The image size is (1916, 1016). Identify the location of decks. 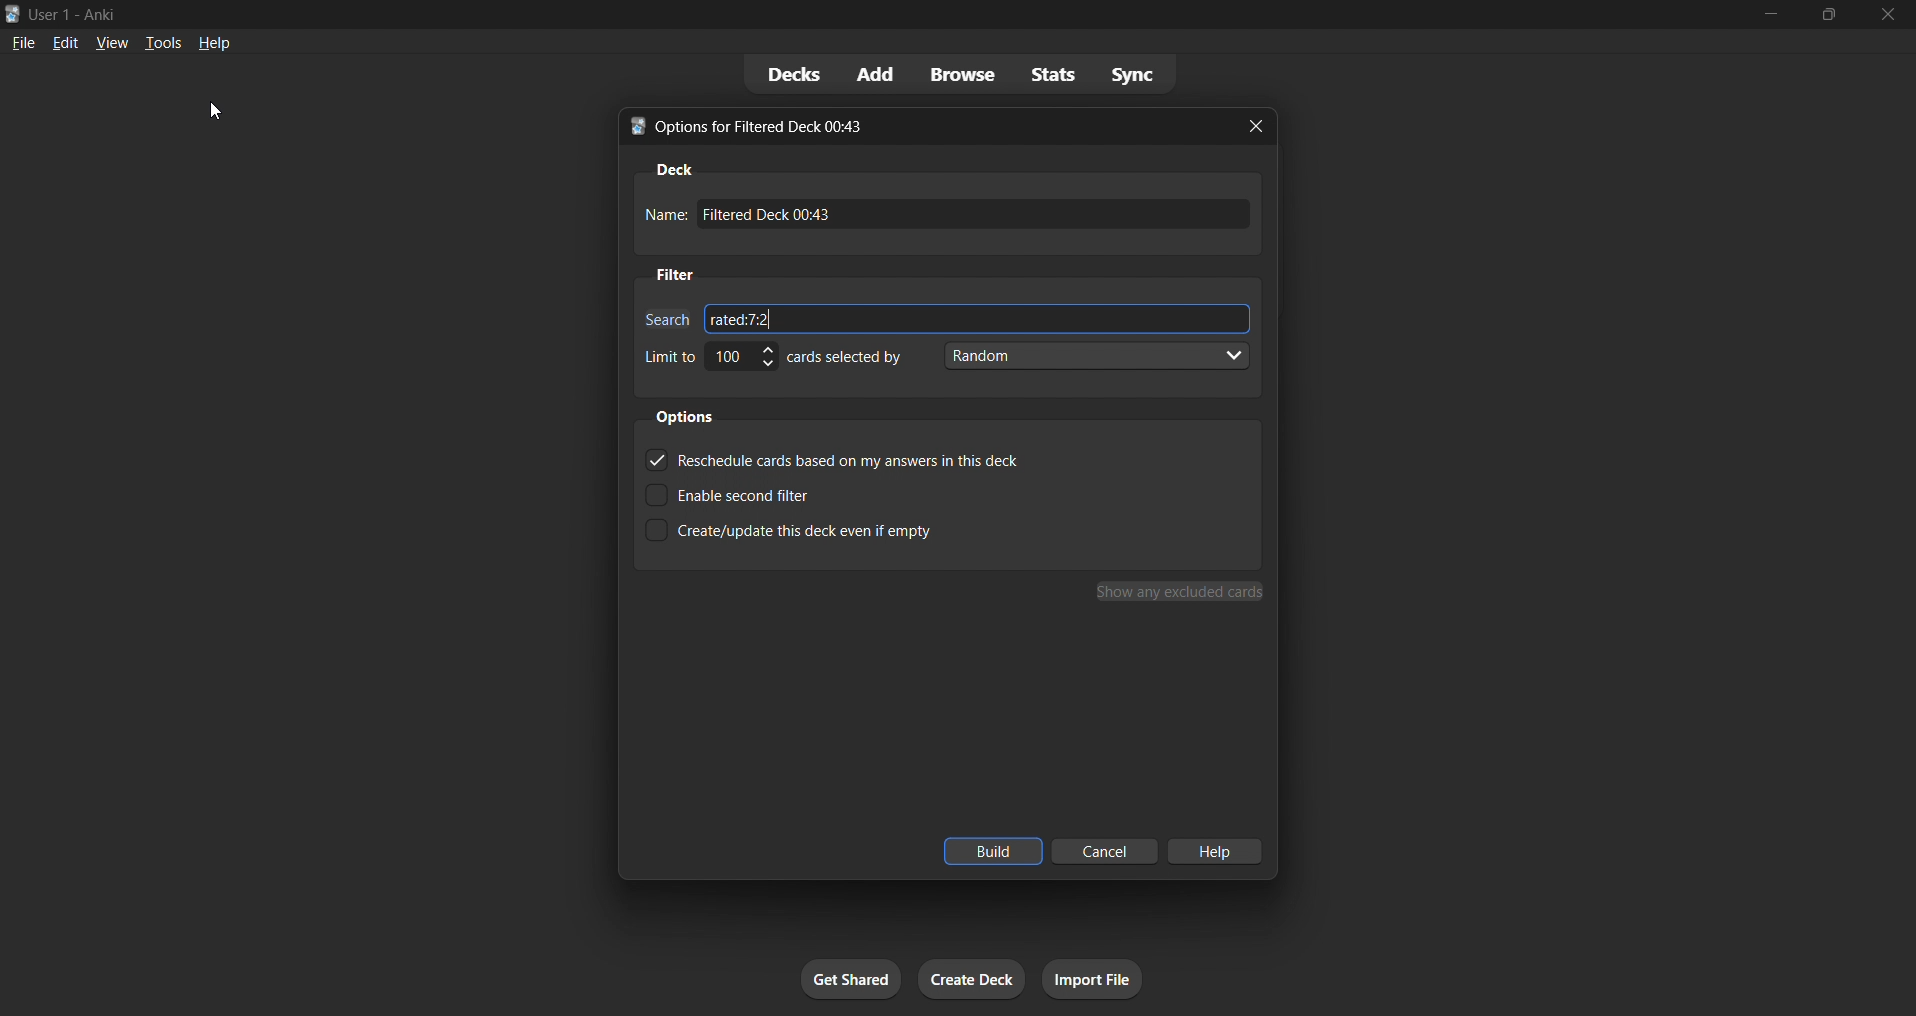
(776, 72).